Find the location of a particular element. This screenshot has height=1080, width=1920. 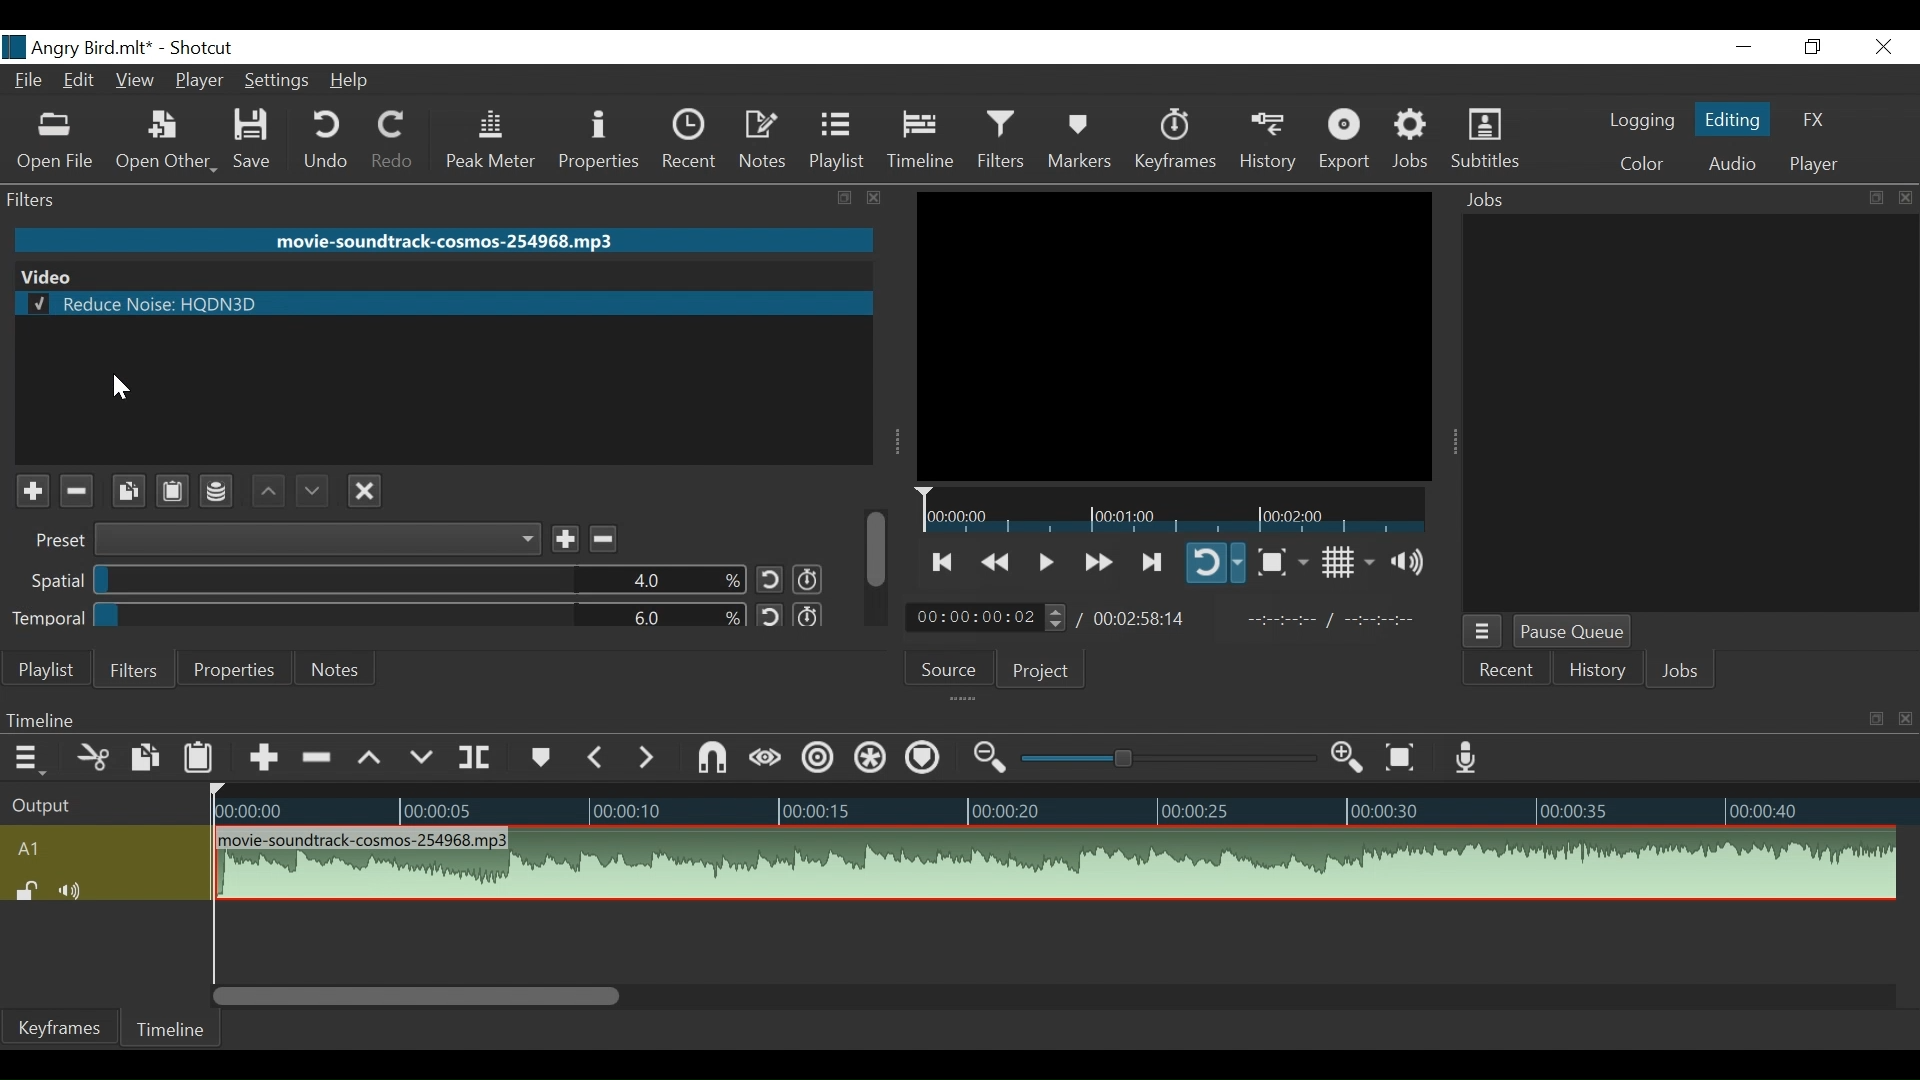

Settings is located at coordinates (274, 81).